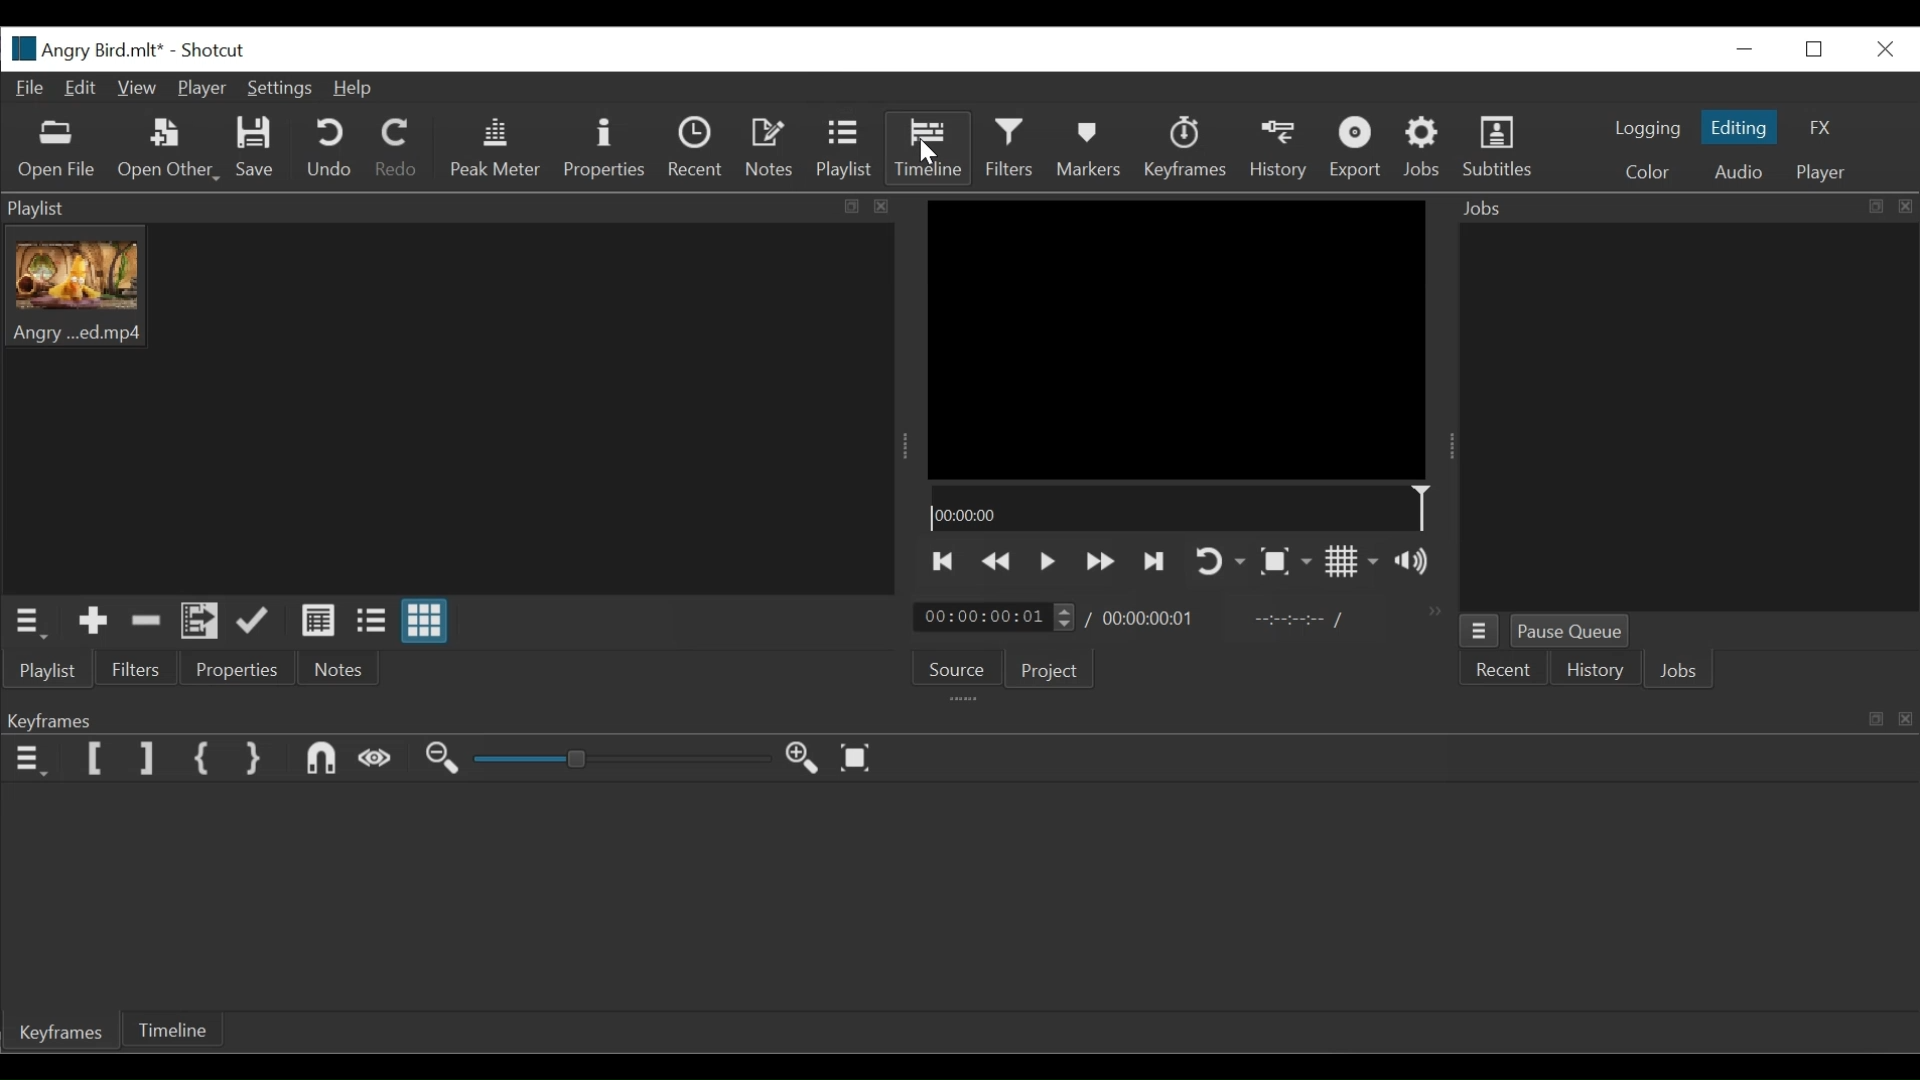 This screenshot has width=1920, height=1080. What do you see at coordinates (214, 51) in the screenshot?
I see `Shotcut` at bounding box center [214, 51].